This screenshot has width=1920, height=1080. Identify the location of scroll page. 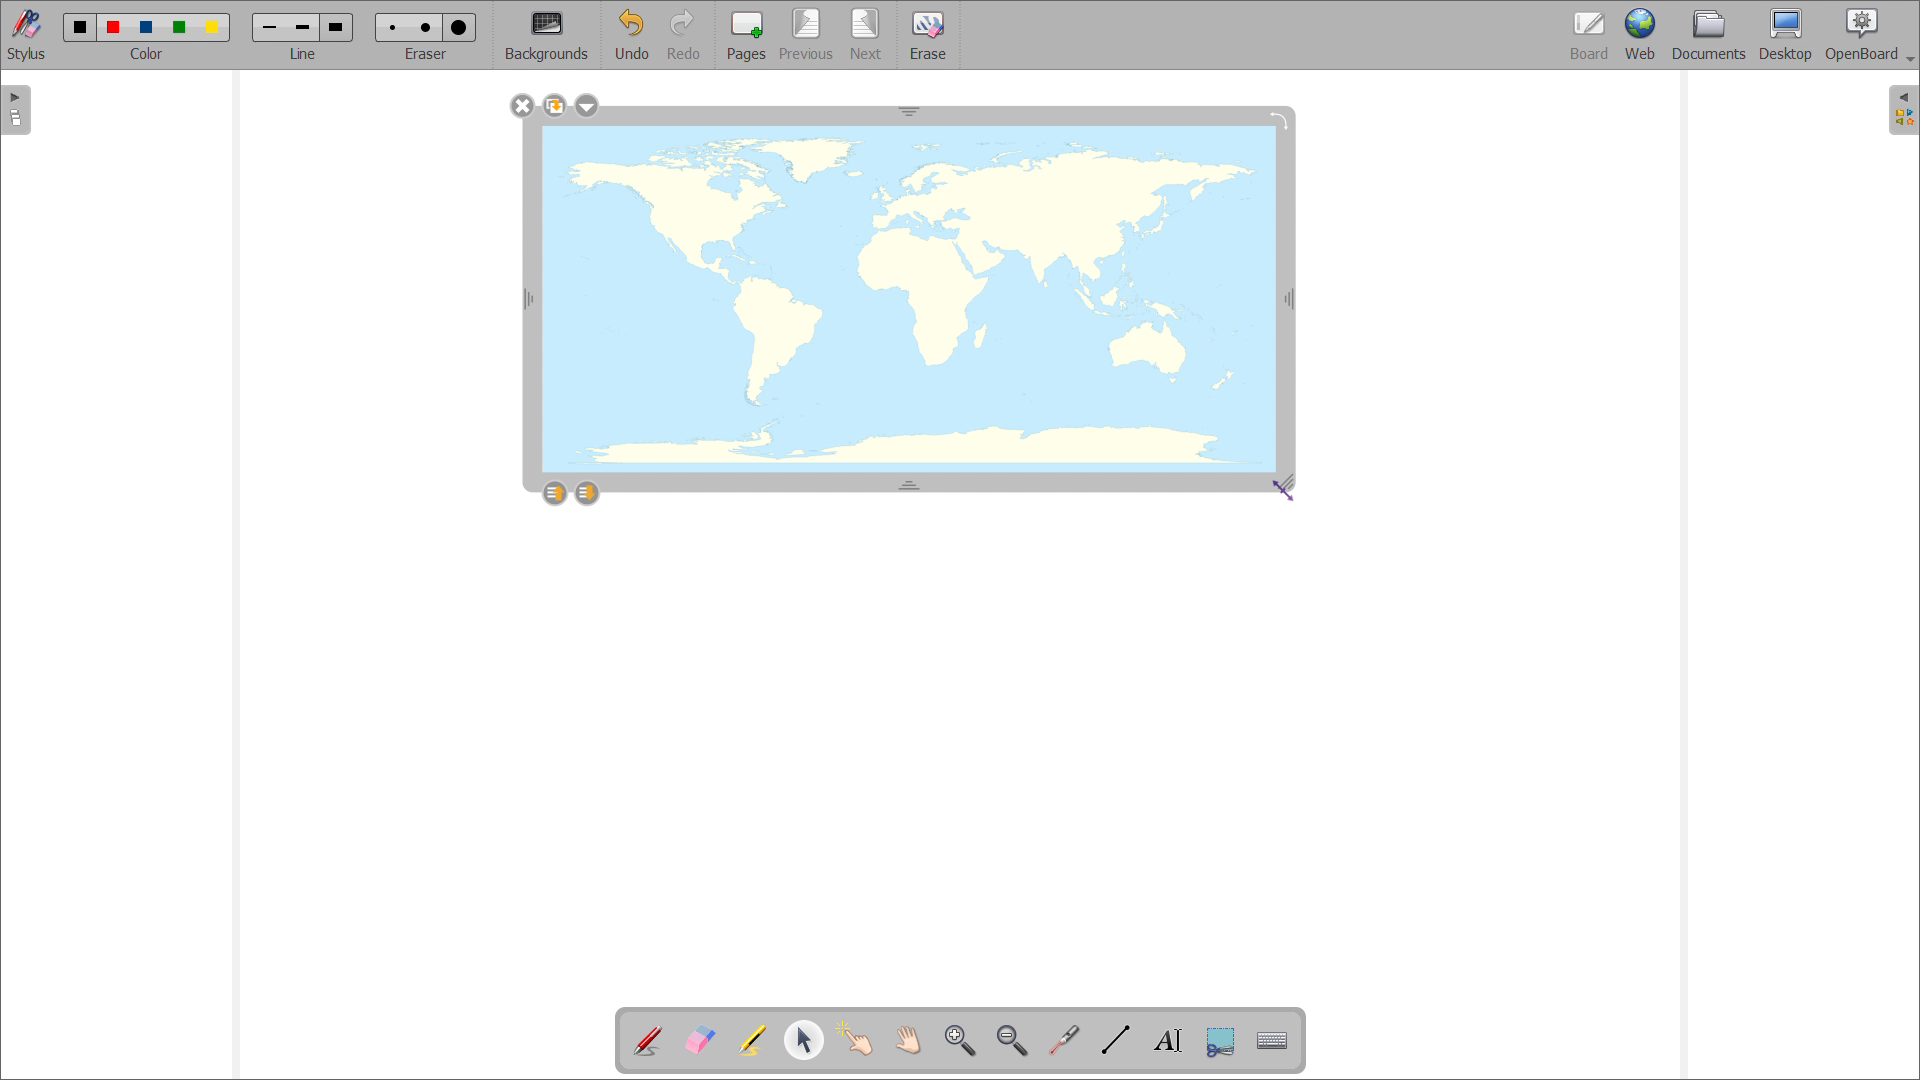
(909, 1039).